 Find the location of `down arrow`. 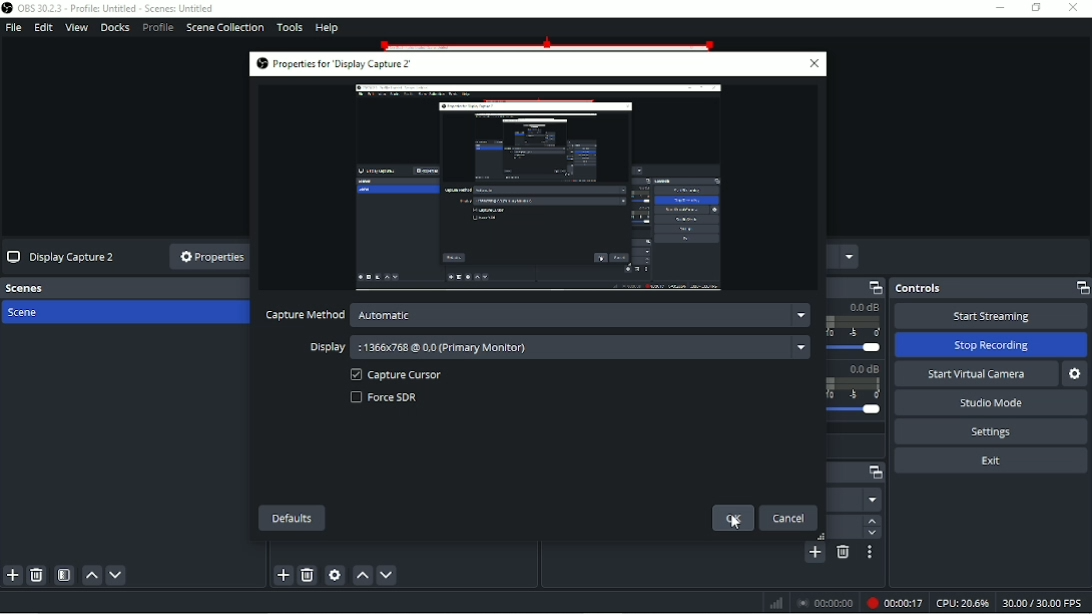

down arrow is located at coordinates (873, 534).